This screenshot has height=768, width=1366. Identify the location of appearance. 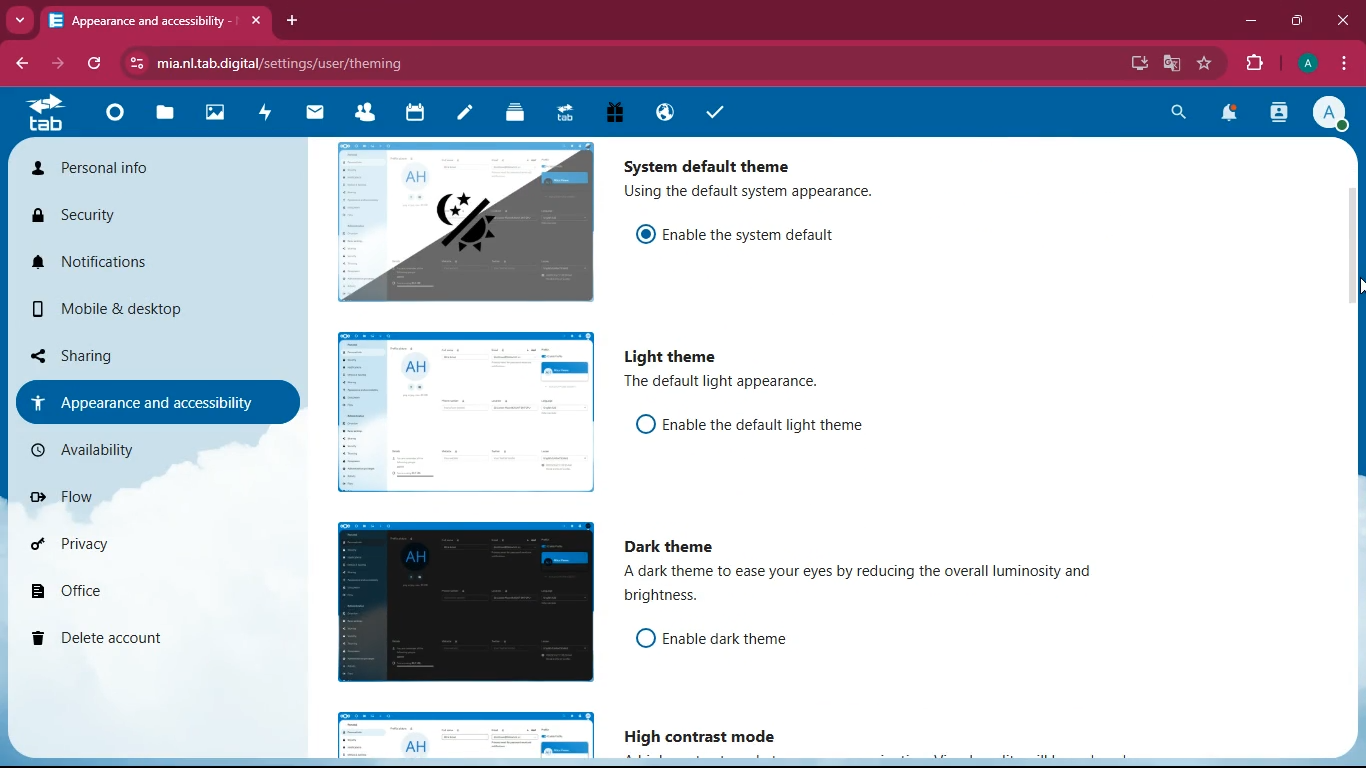
(148, 402).